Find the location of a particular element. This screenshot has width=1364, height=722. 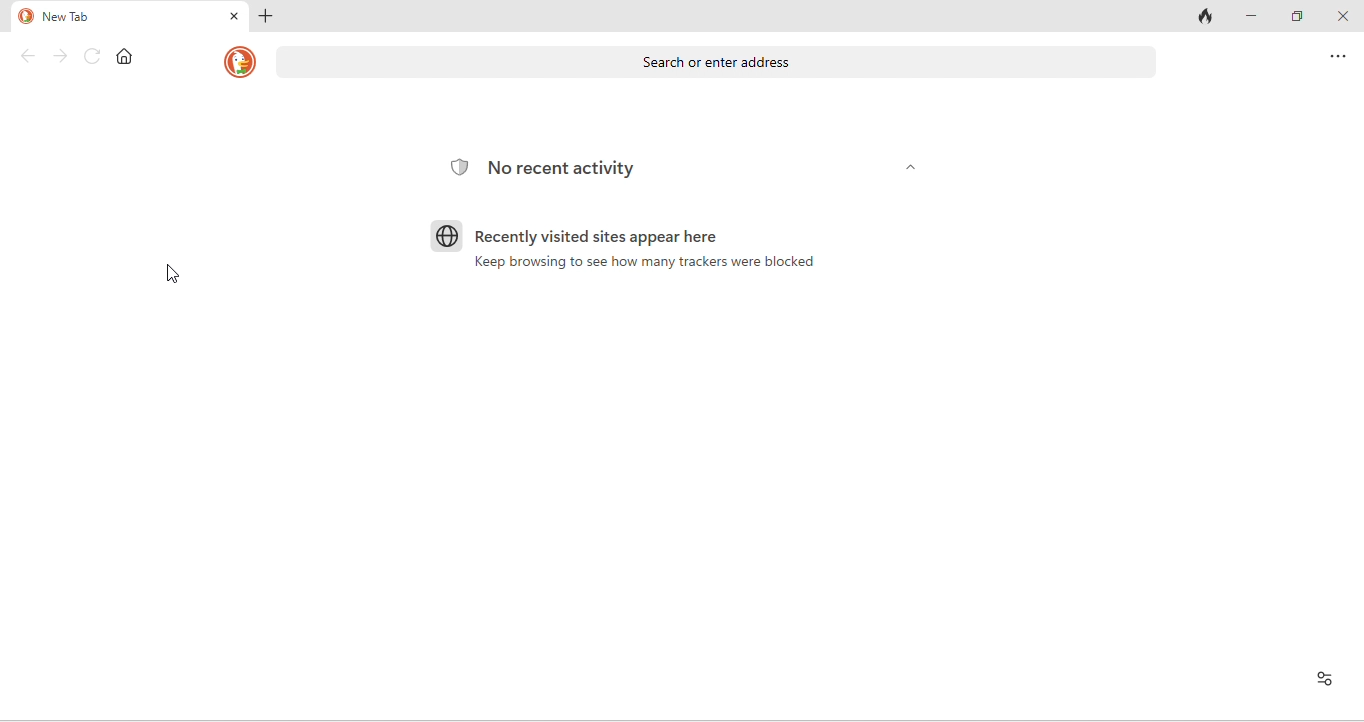

add tab is located at coordinates (268, 15).